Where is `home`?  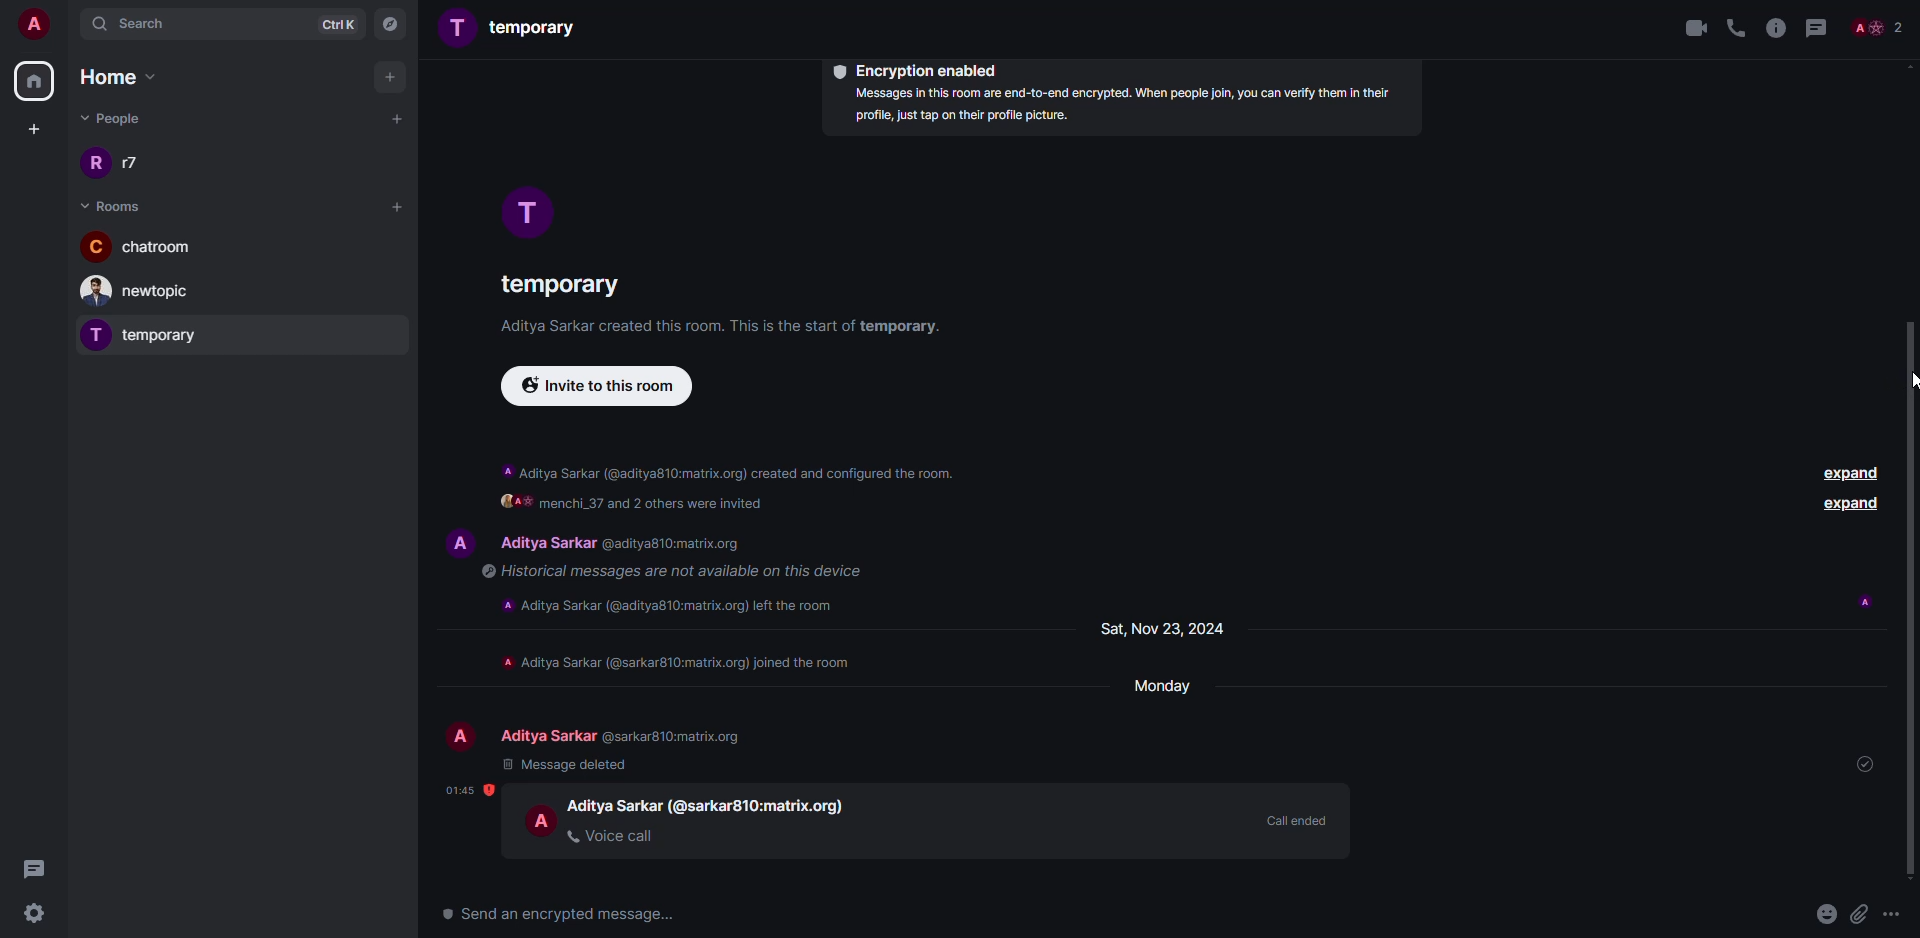
home is located at coordinates (123, 76).